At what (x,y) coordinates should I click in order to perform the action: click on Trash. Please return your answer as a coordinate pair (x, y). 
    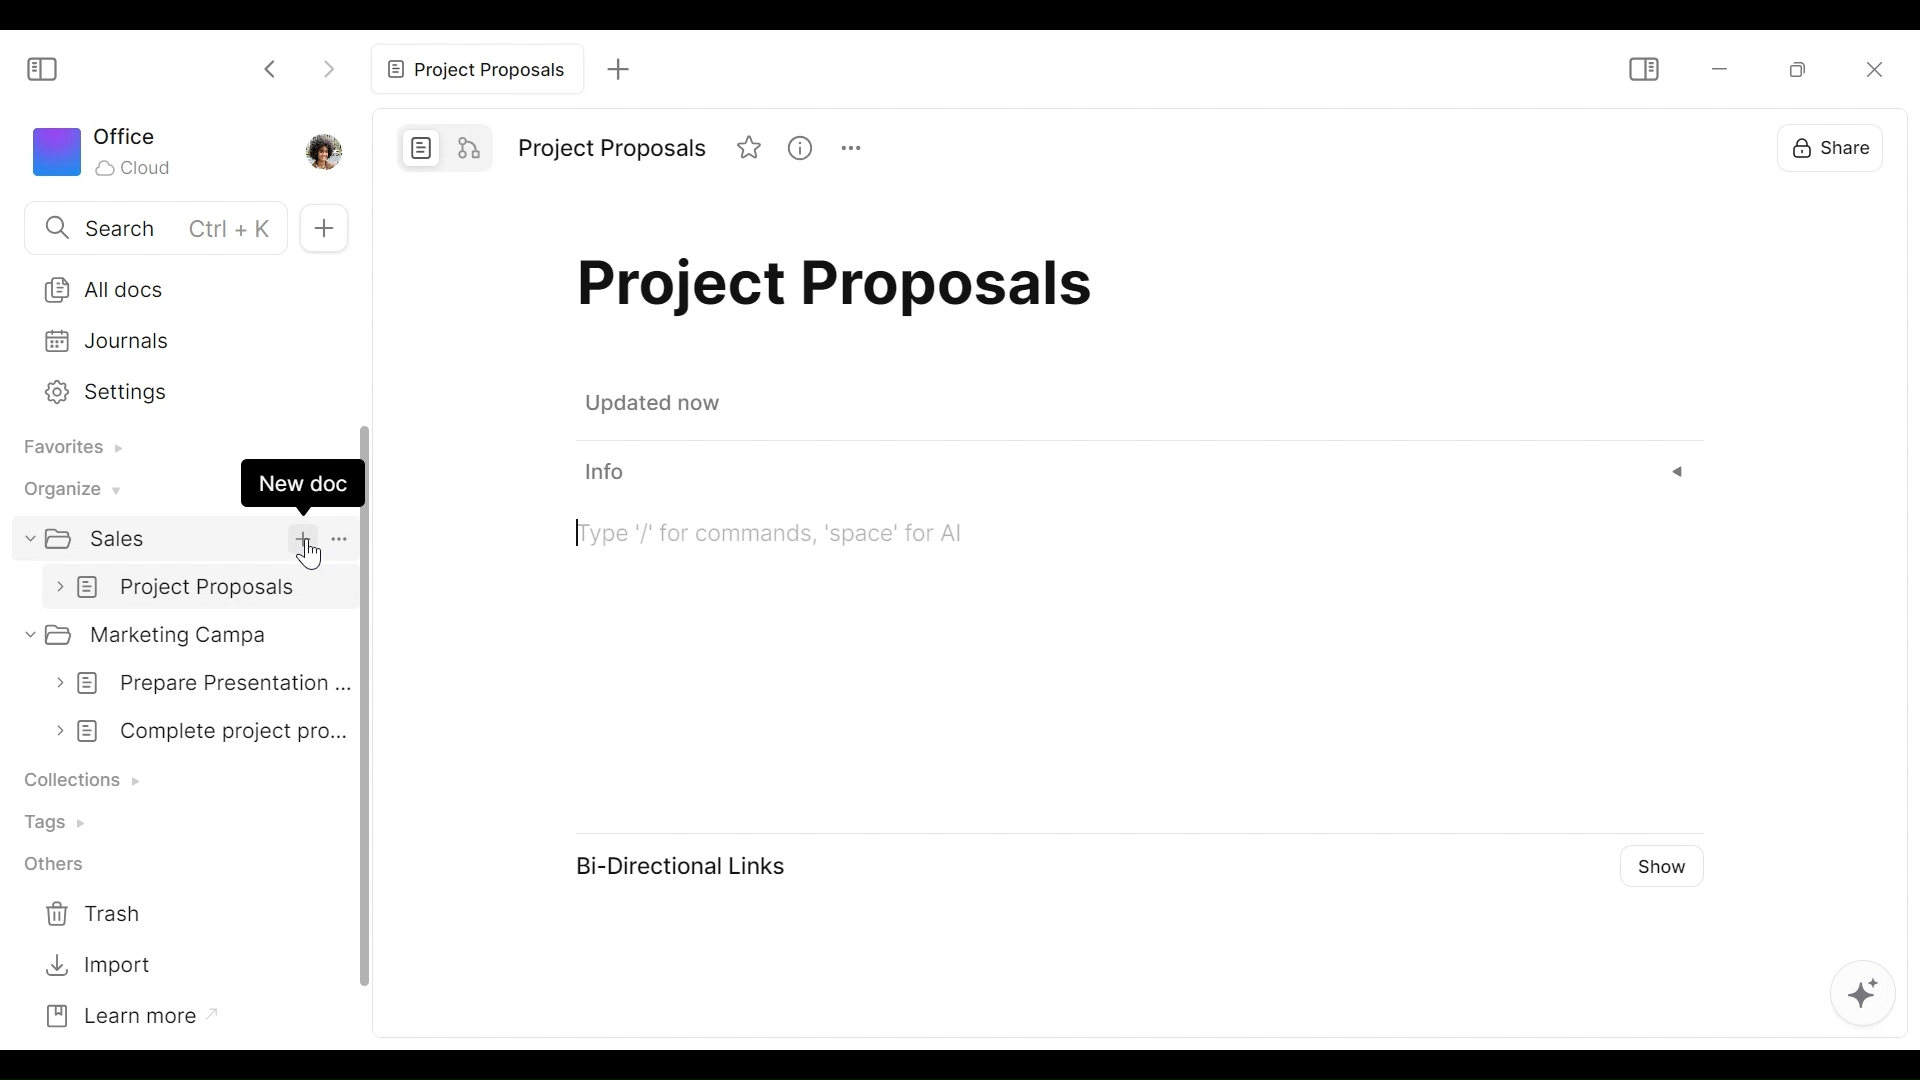
    Looking at the image, I should click on (104, 914).